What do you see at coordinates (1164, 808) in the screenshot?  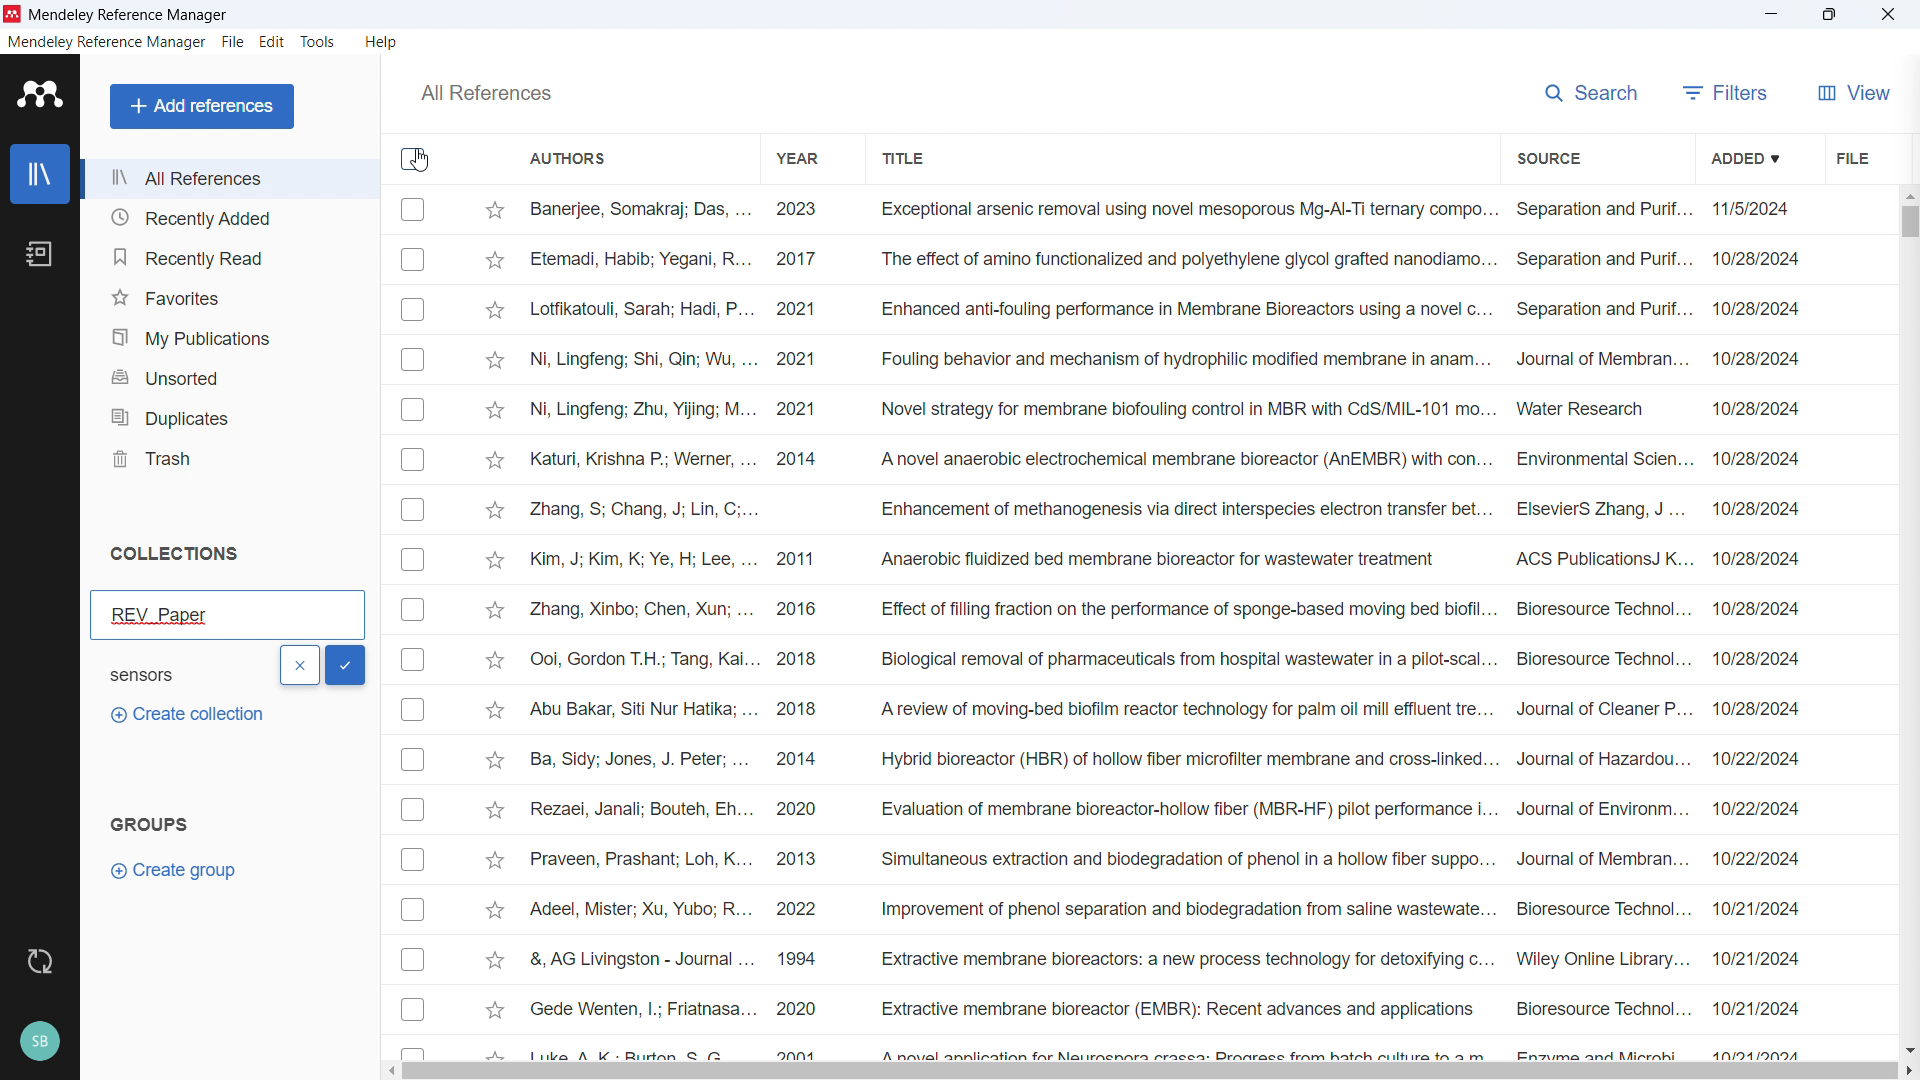 I see `Rezaei, Janali; Bouteh, Eh... 2020 Evaluation of membrane bioreactor-hollow fiber (MBR-HF) pilot performance i... Journal of Environm... 10/22/2024` at bounding box center [1164, 808].